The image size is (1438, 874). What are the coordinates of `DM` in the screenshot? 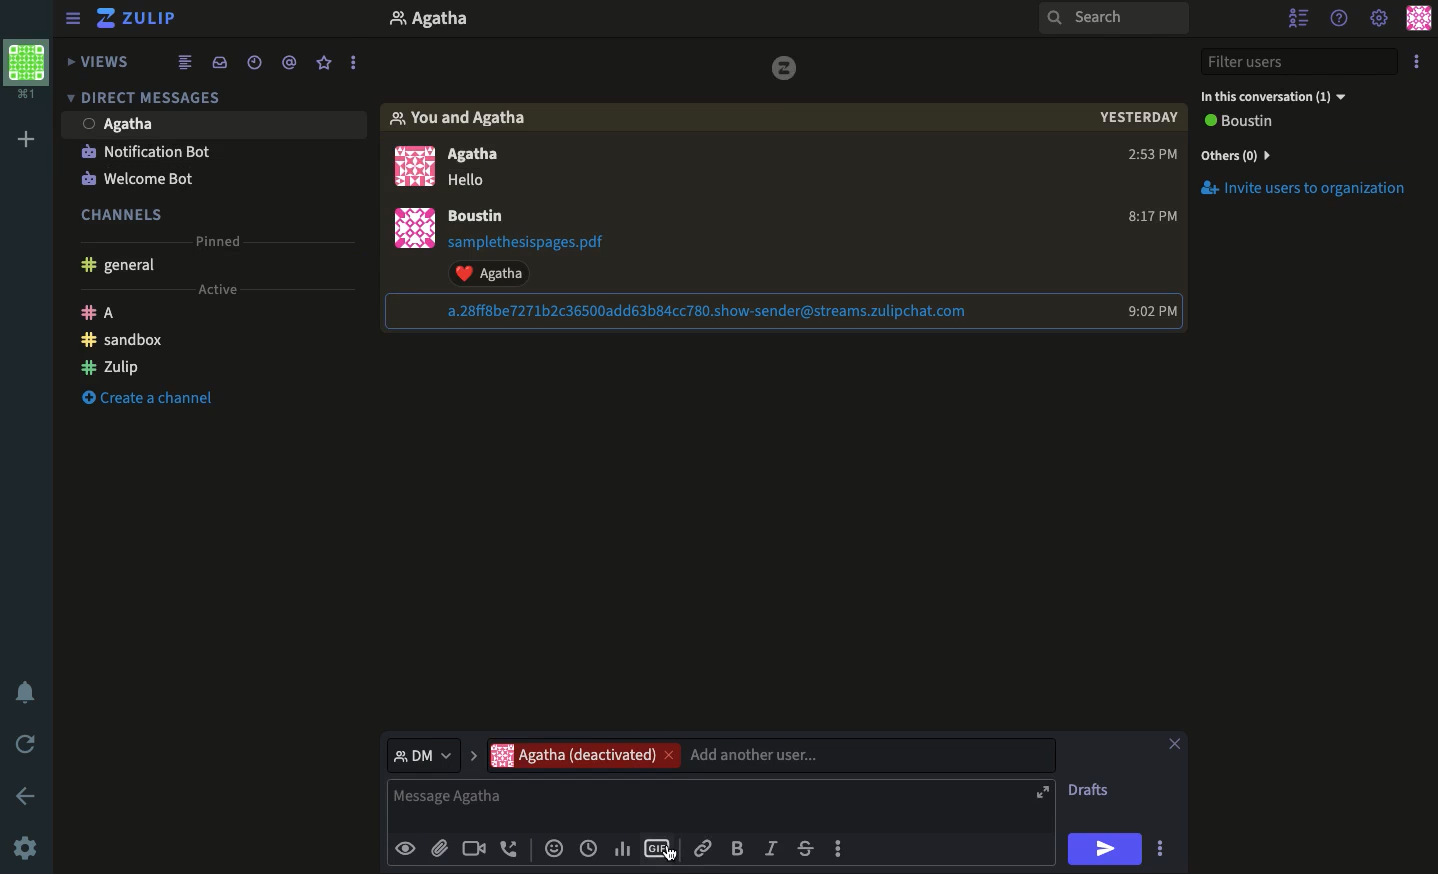 It's located at (436, 756).